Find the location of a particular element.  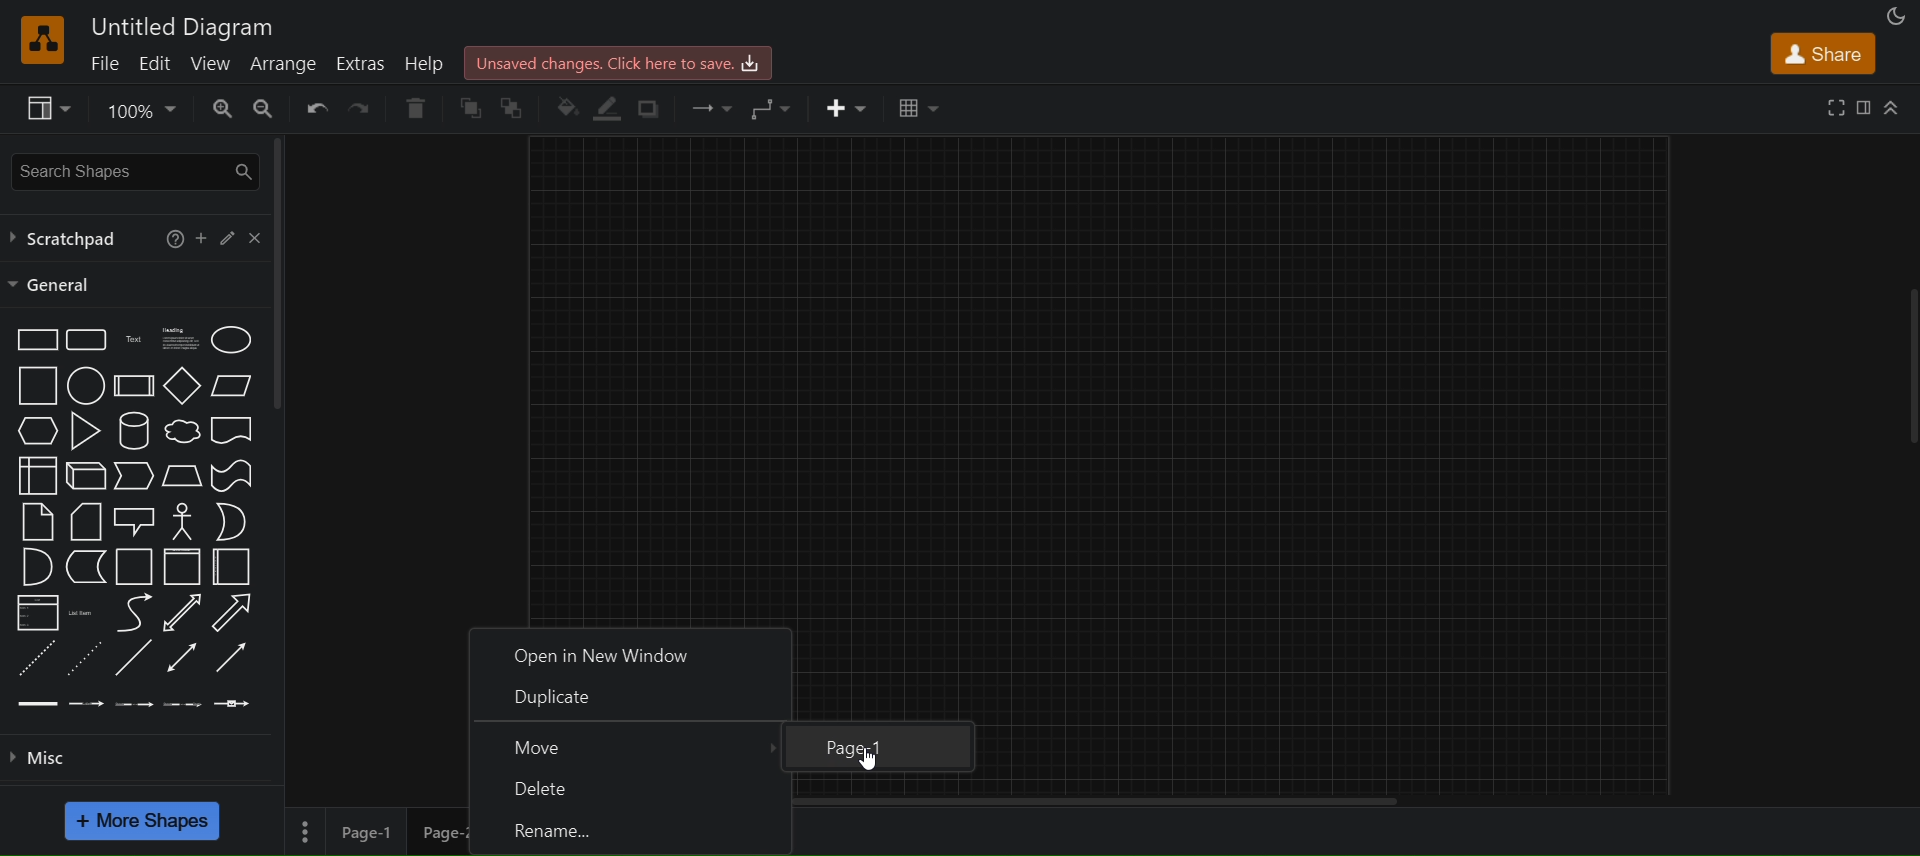

page 2 is located at coordinates (432, 832).